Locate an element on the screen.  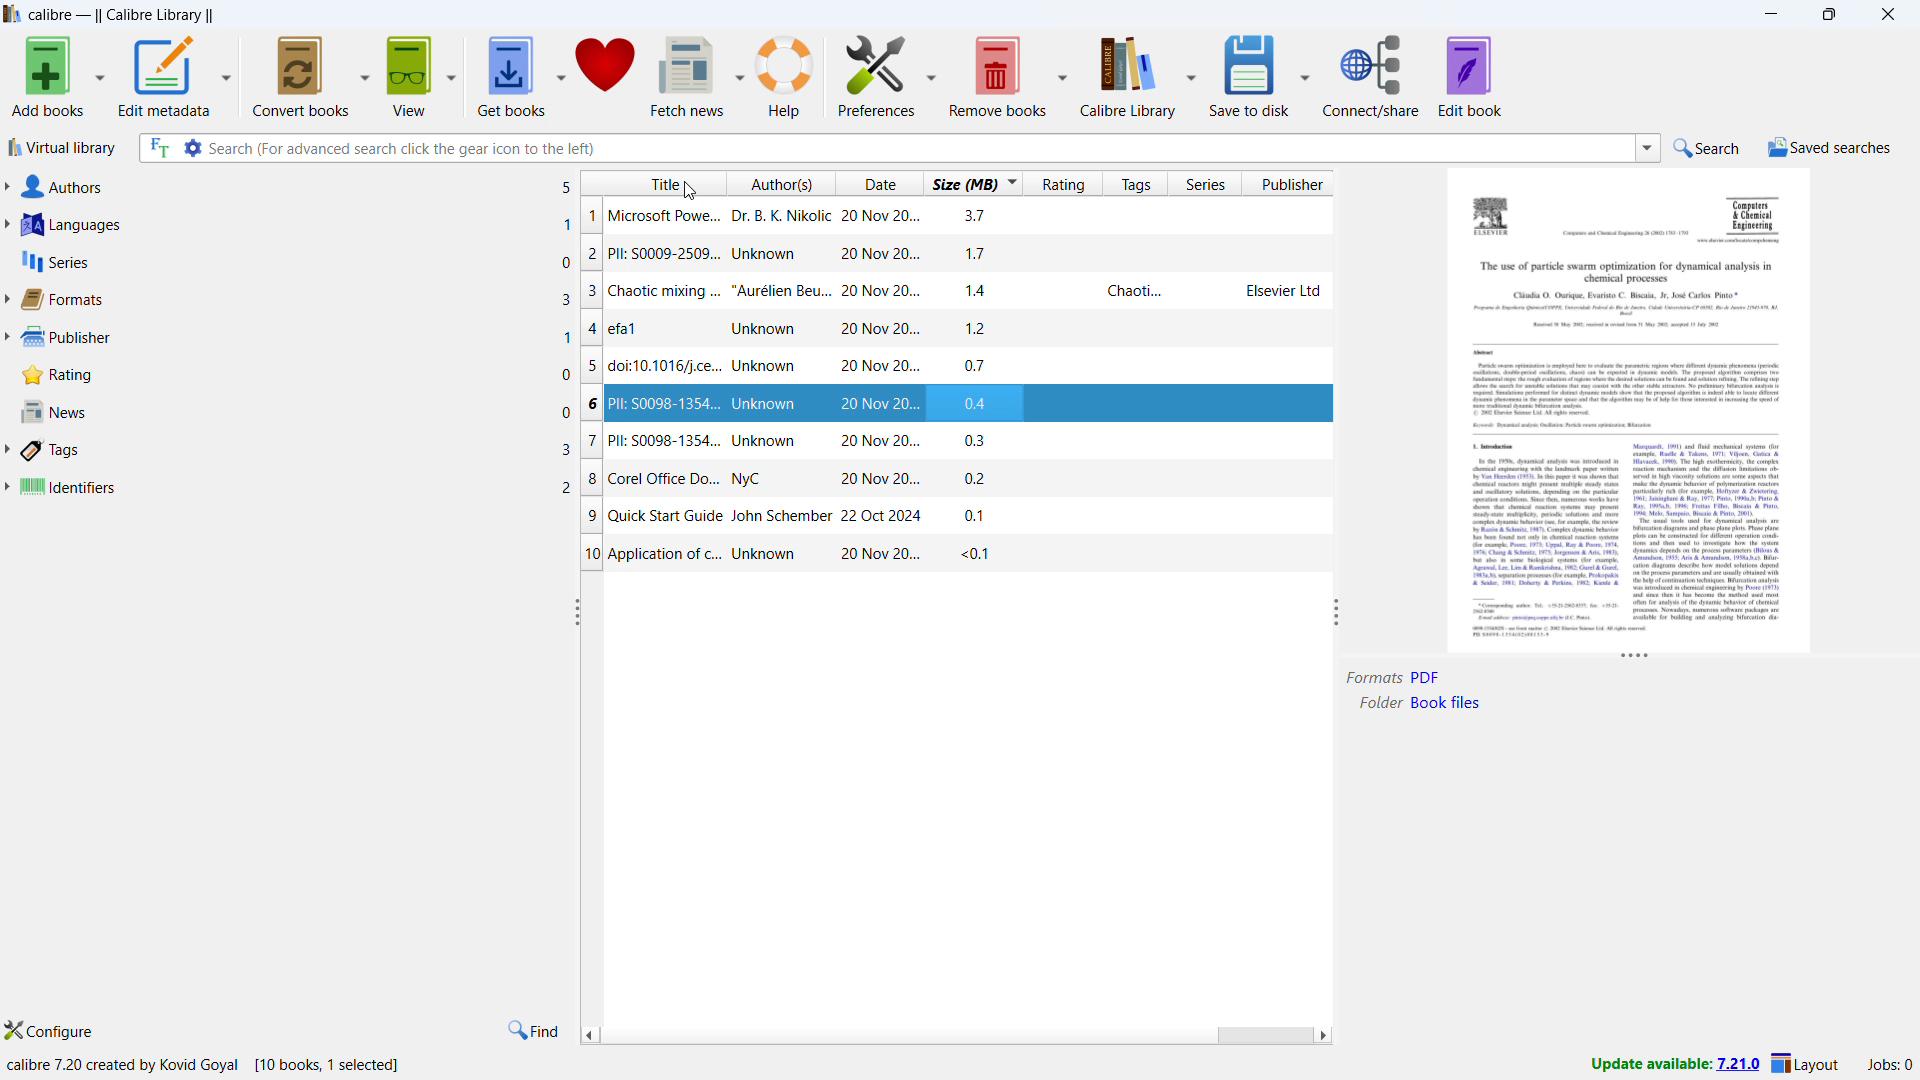
search history is located at coordinates (1649, 147).